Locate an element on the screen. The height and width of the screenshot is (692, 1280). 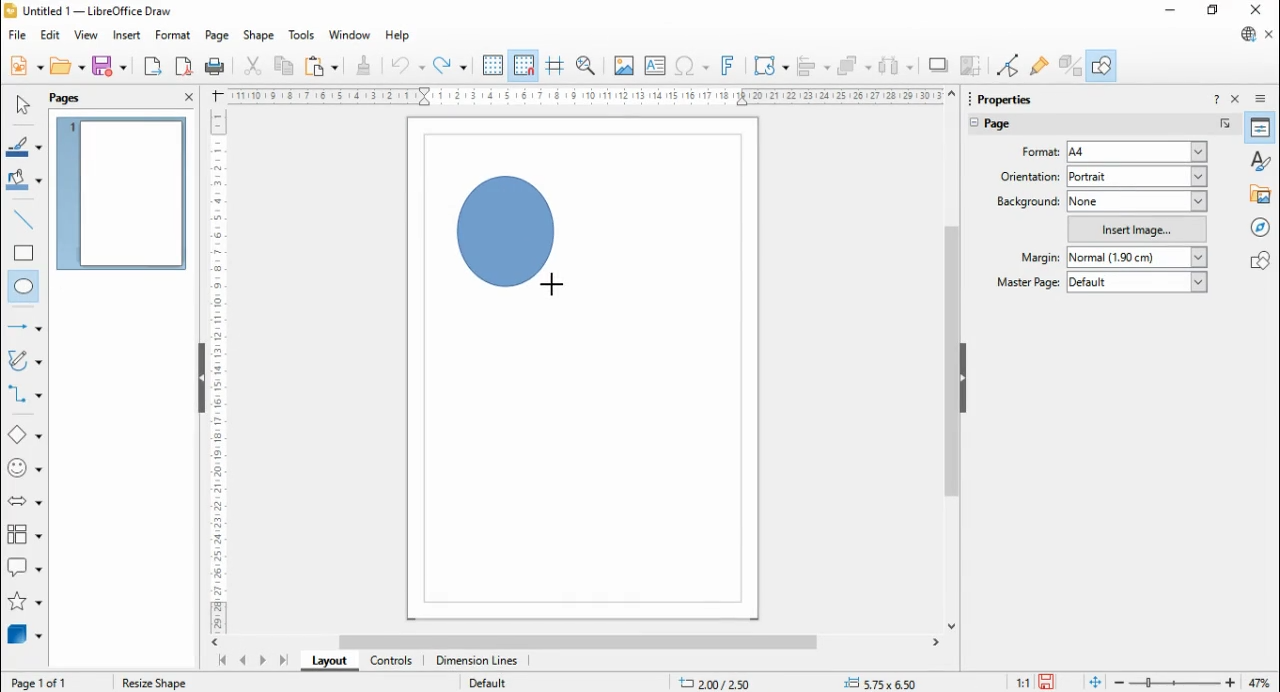
first page is located at coordinates (221, 661).